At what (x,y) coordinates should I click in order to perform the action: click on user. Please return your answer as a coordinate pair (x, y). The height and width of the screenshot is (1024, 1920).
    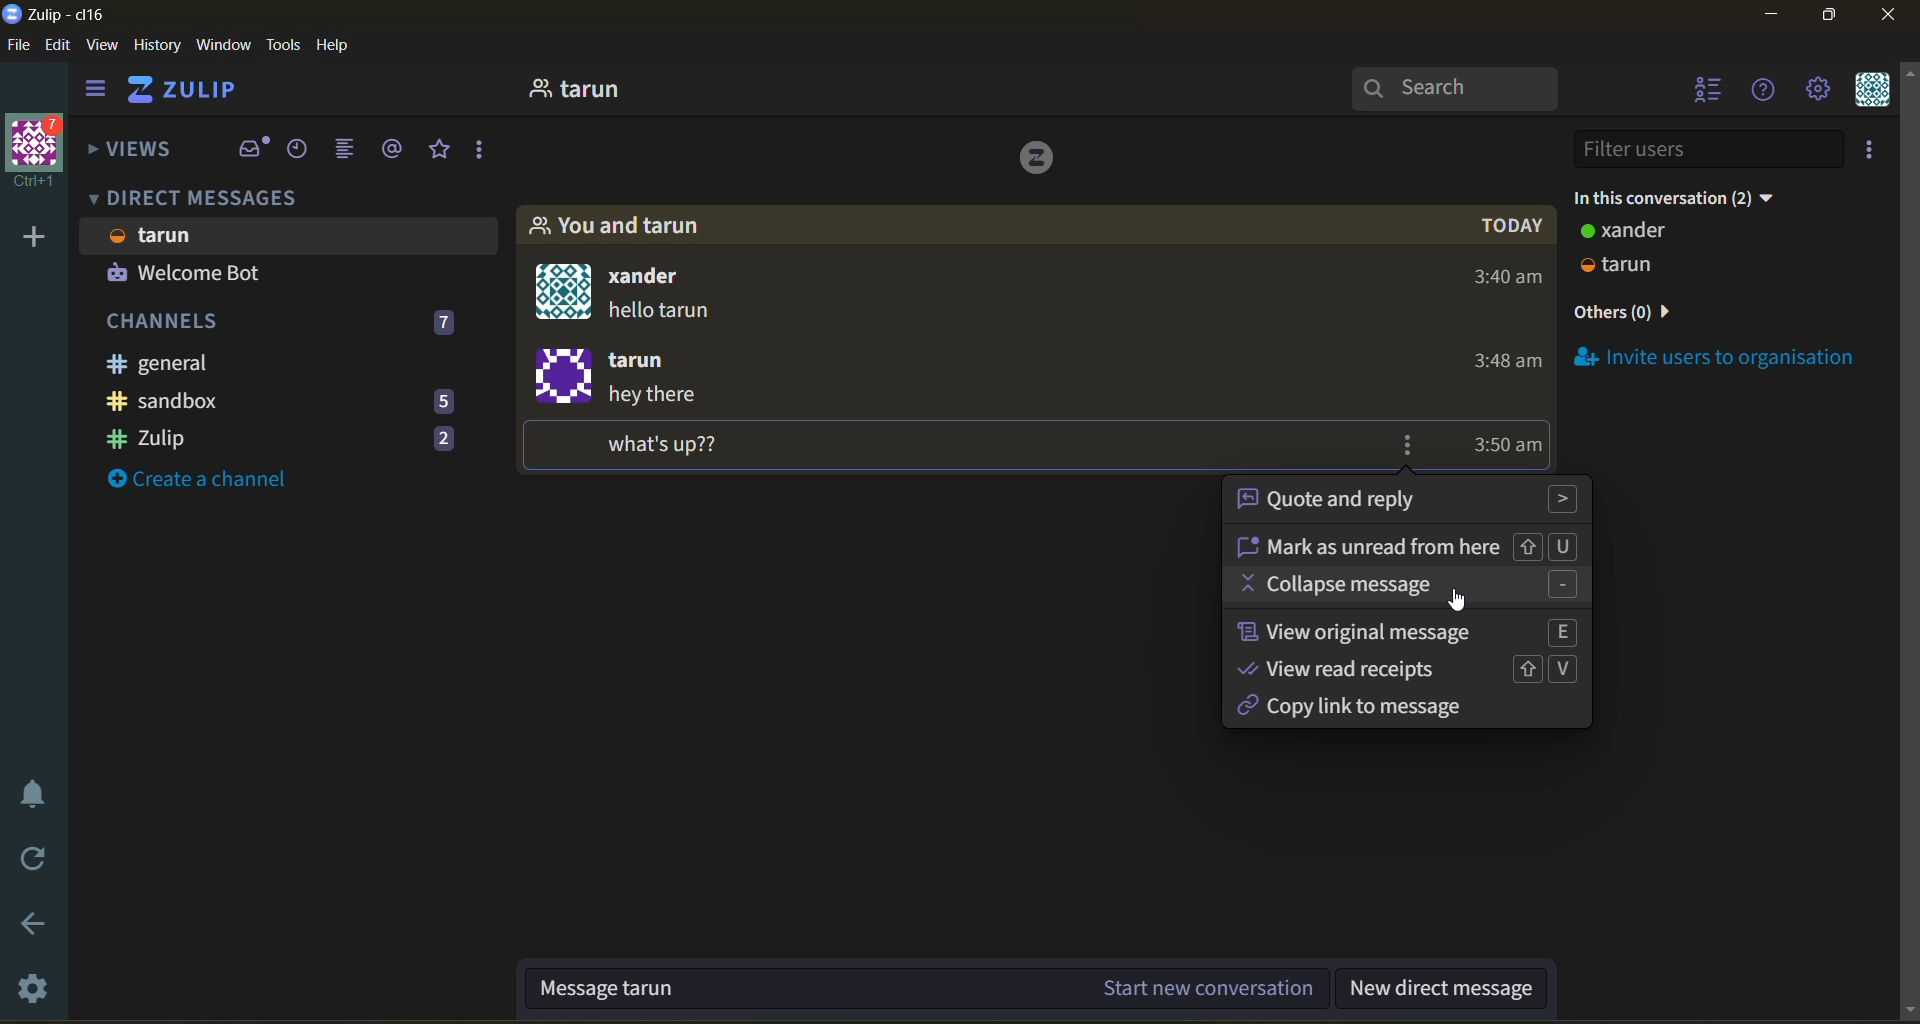
    Looking at the image, I should click on (586, 90).